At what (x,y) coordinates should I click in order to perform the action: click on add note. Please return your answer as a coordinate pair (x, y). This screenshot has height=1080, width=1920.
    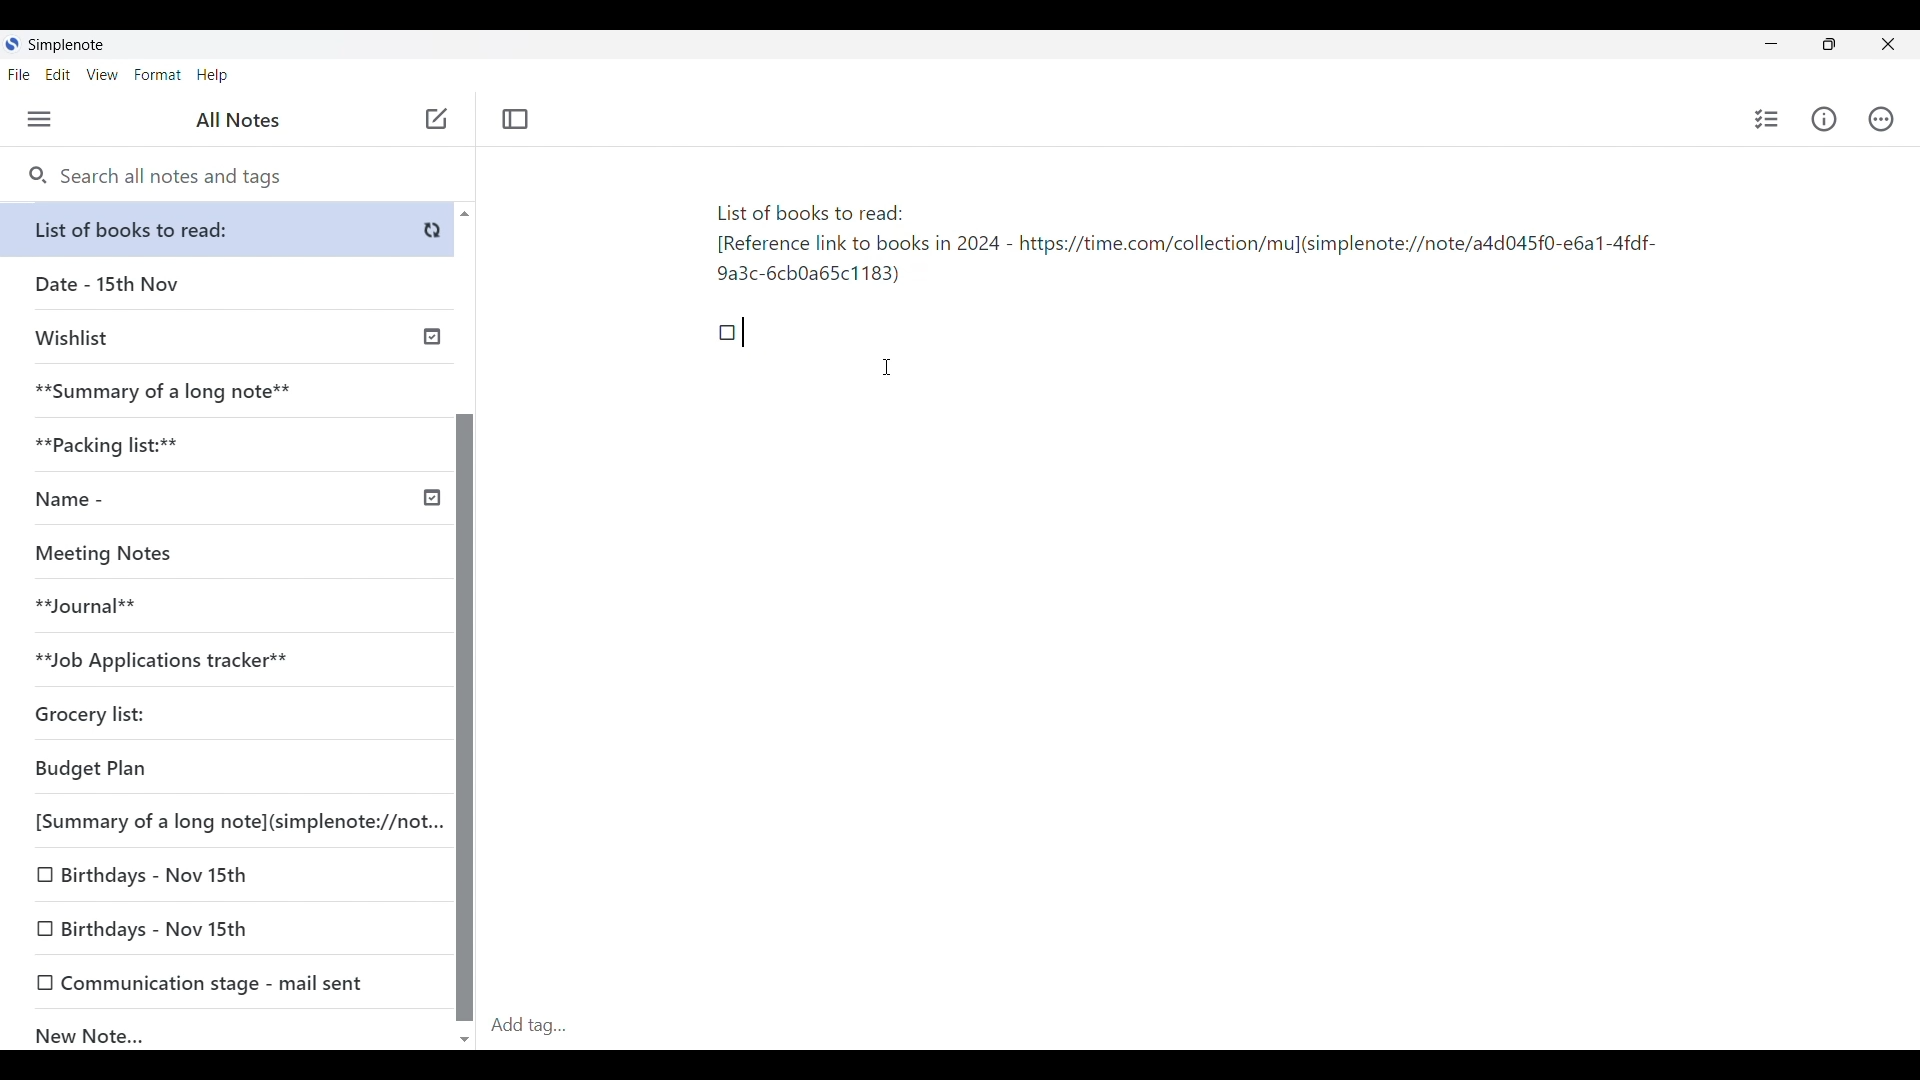
    Looking at the image, I should click on (434, 117).